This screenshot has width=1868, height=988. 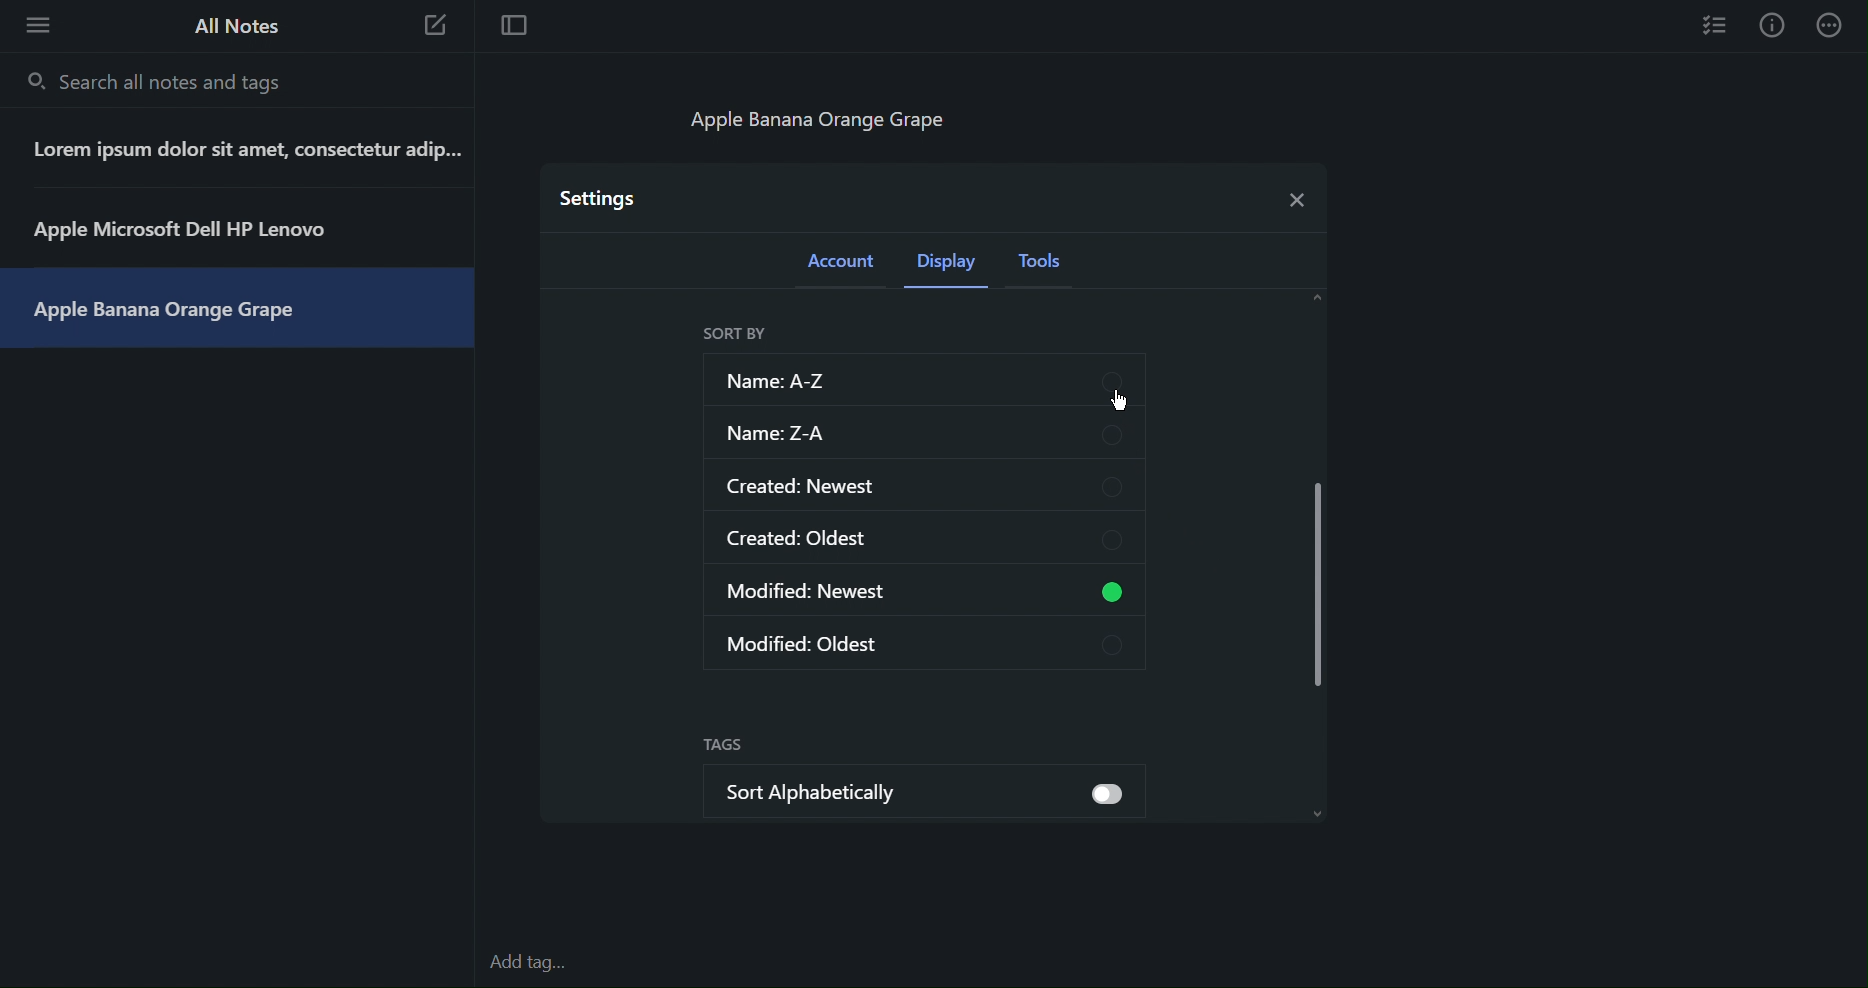 What do you see at coordinates (234, 26) in the screenshot?
I see `All Notes` at bounding box center [234, 26].